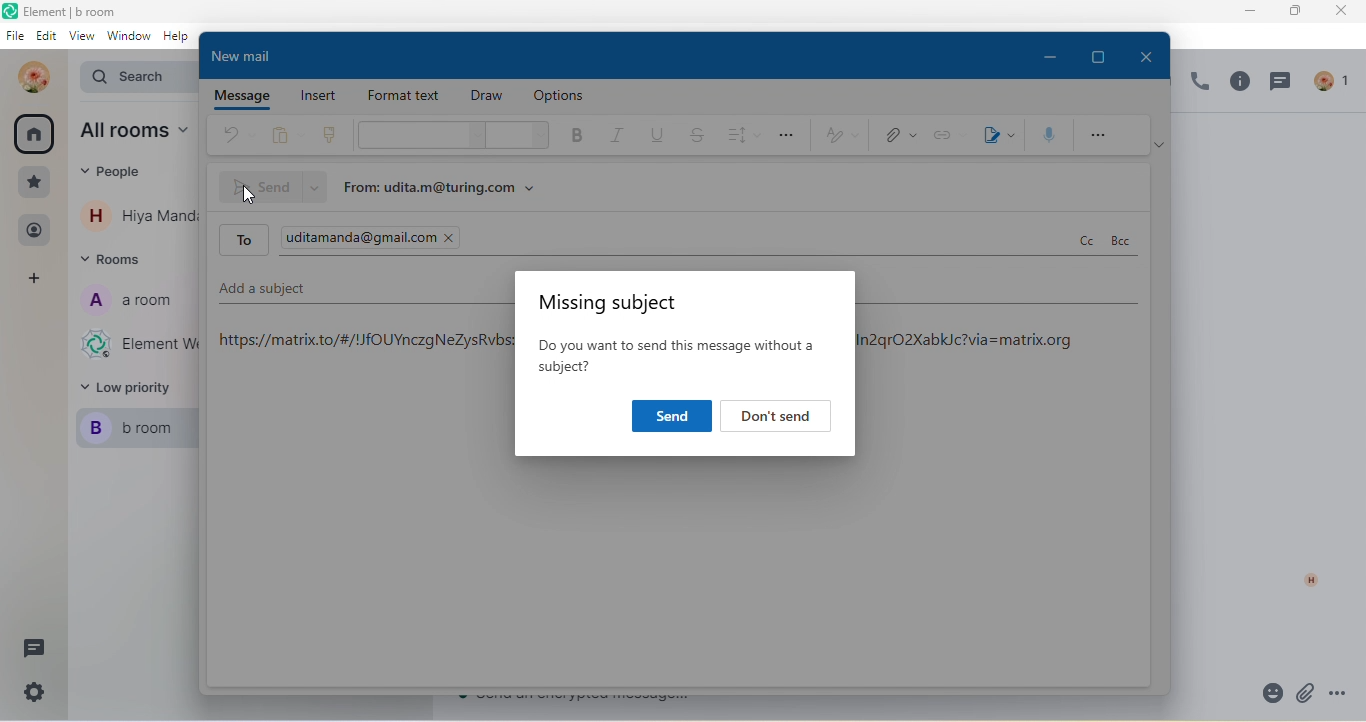 The height and width of the screenshot is (722, 1366). Describe the element at coordinates (1197, 85) in the screenshot. I see `voice call` at that location.